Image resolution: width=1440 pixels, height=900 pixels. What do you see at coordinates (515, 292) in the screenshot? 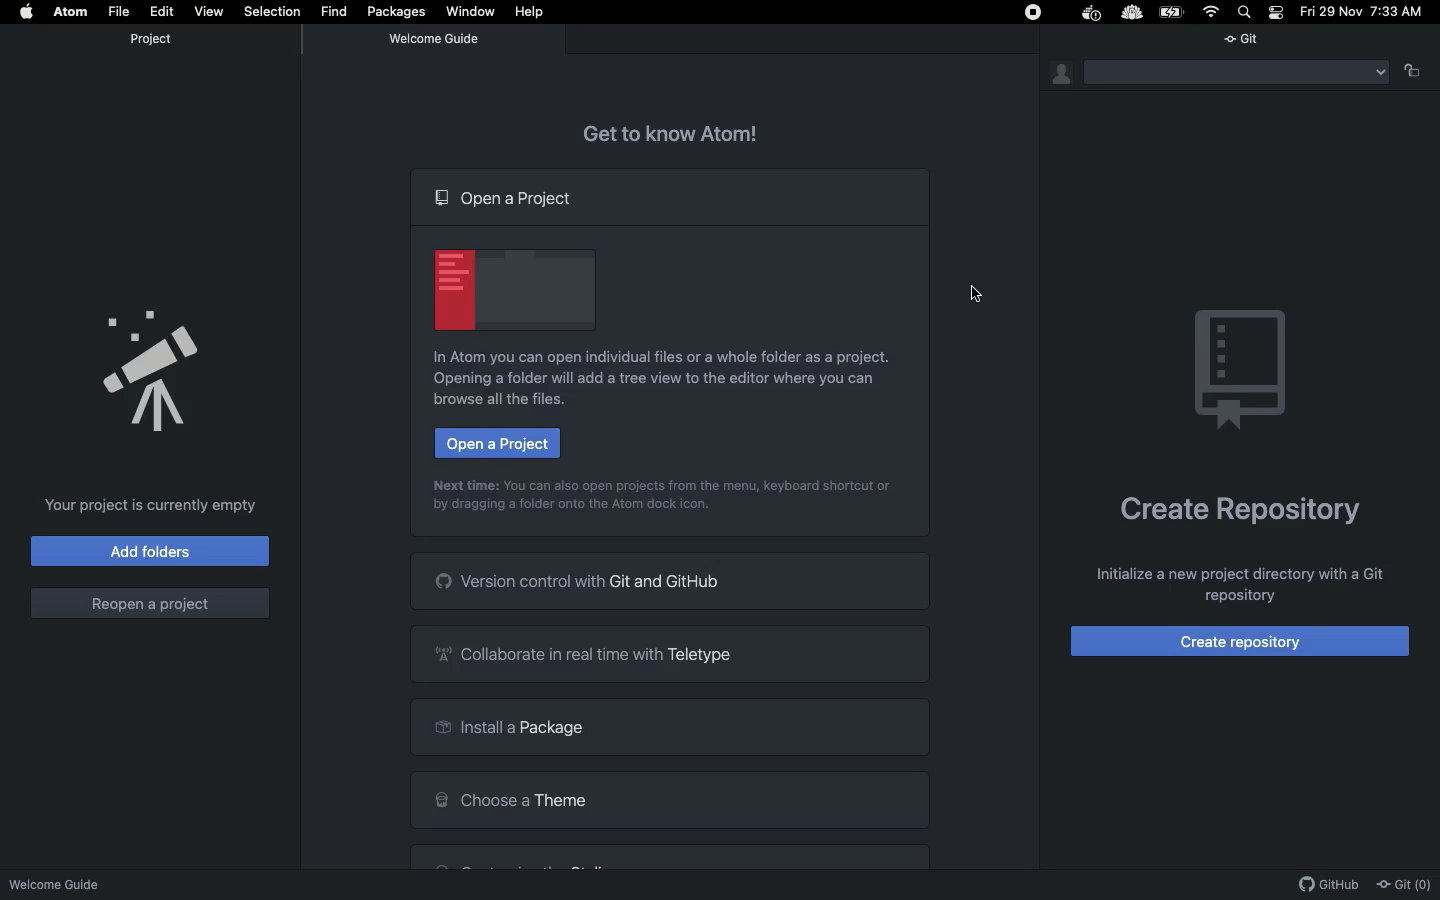
I see `Emblem` at bounding box center [515, 292].